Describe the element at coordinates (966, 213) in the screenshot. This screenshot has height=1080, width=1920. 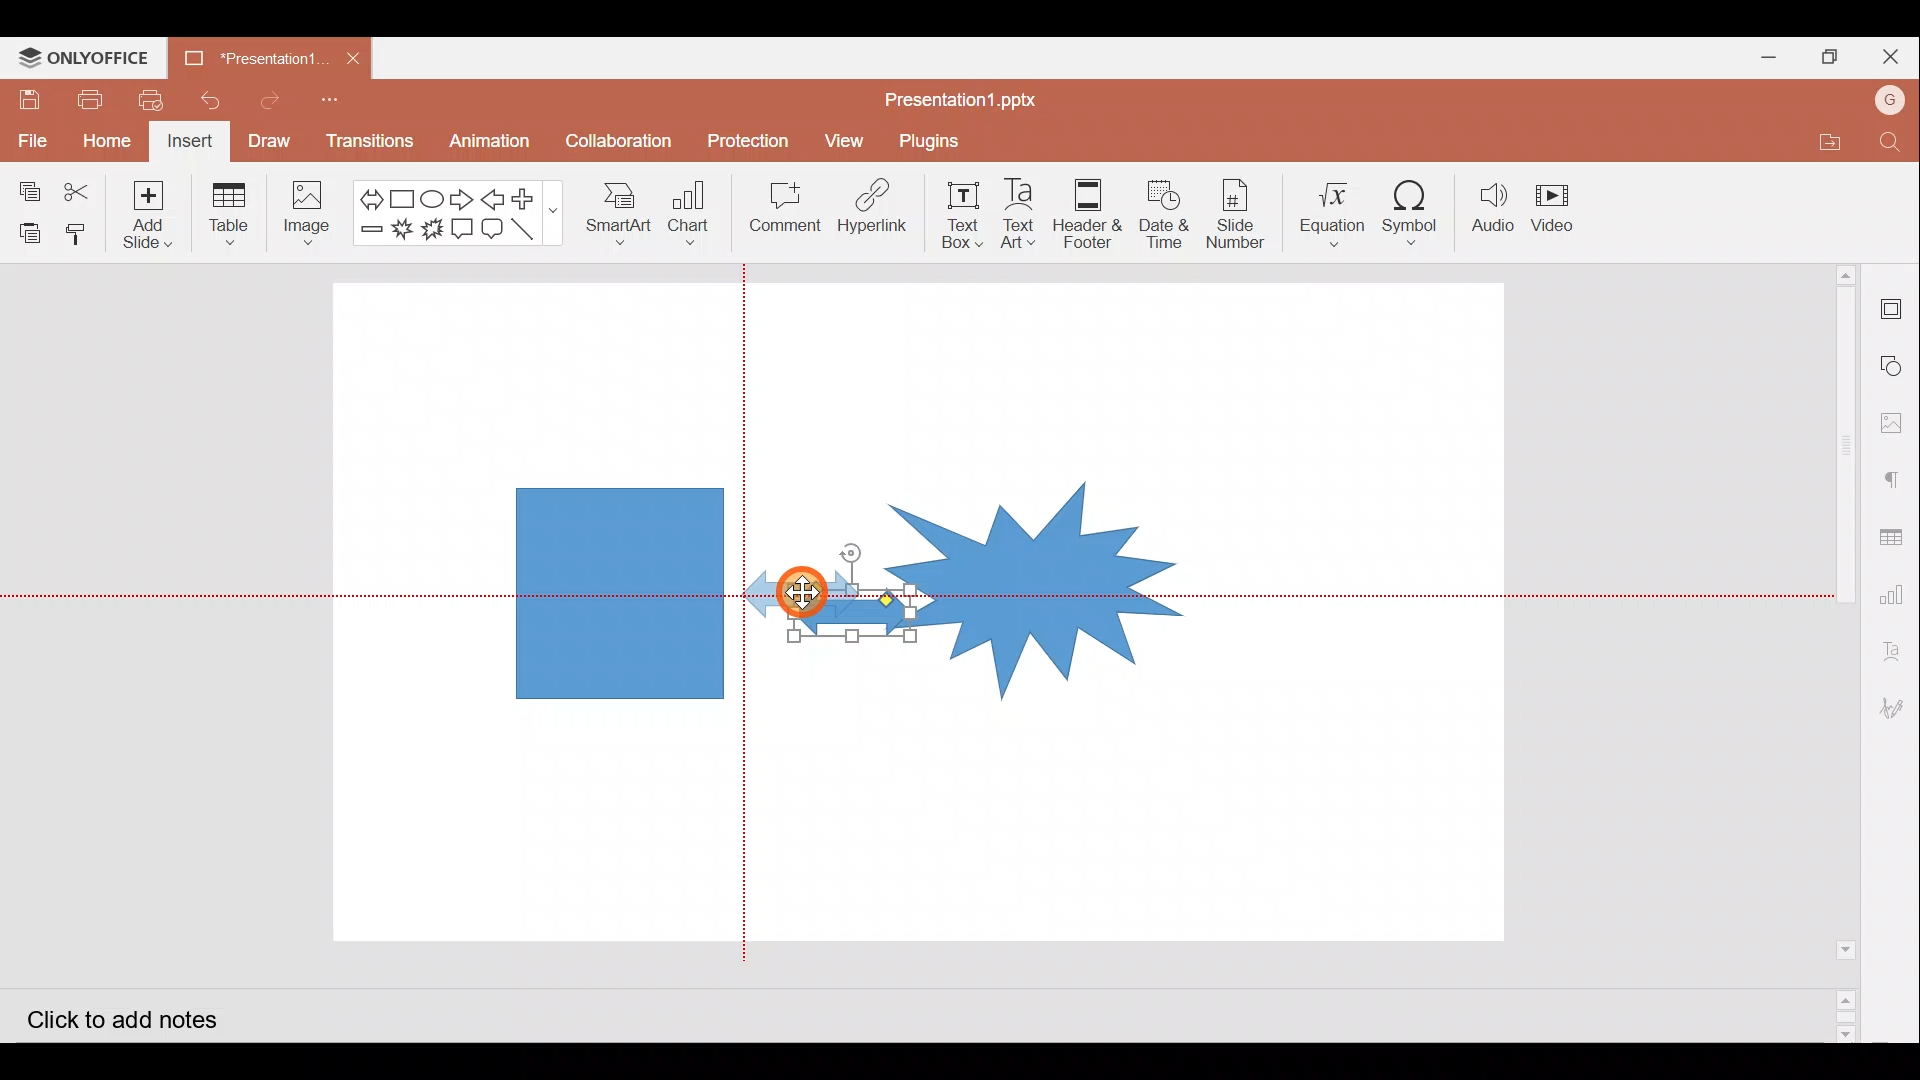
I see `Text box` at that location.